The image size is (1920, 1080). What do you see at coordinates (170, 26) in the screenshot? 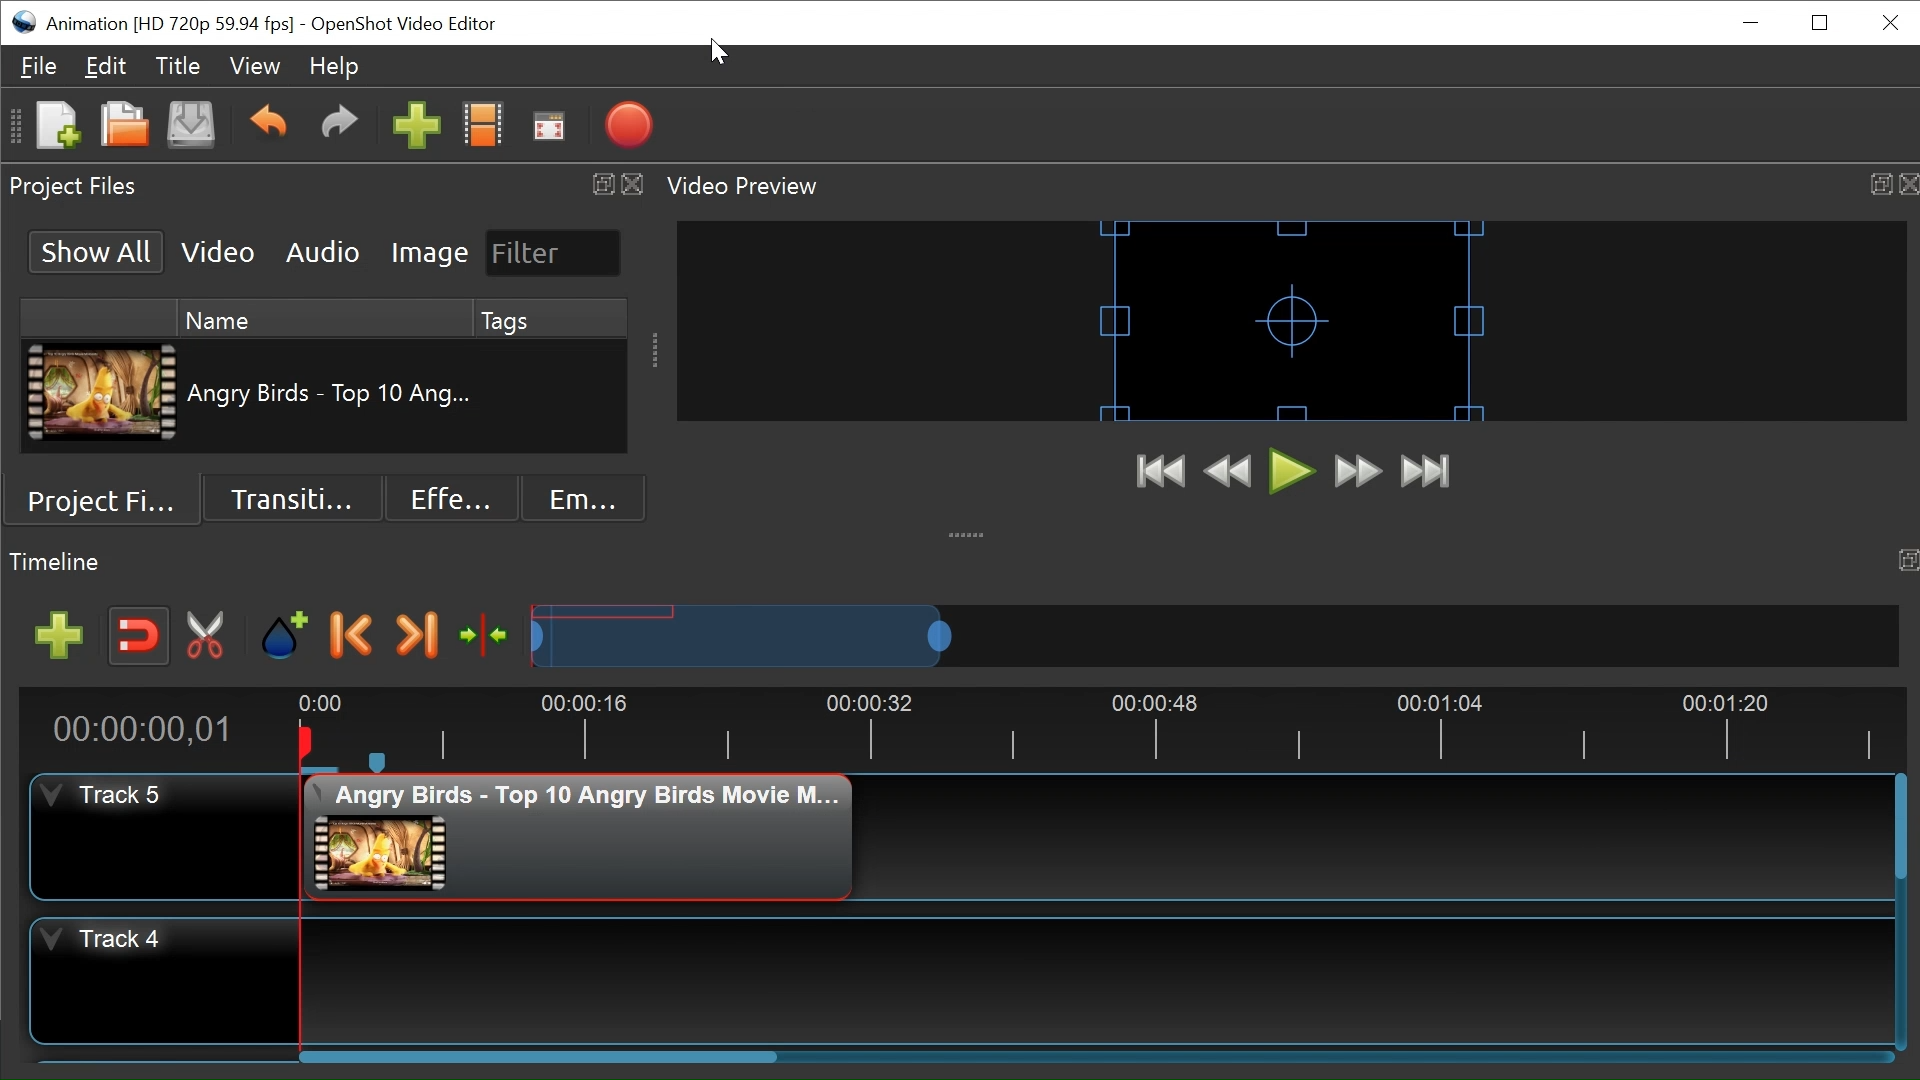
I see `Project Name` at bounding box center [170, 26].